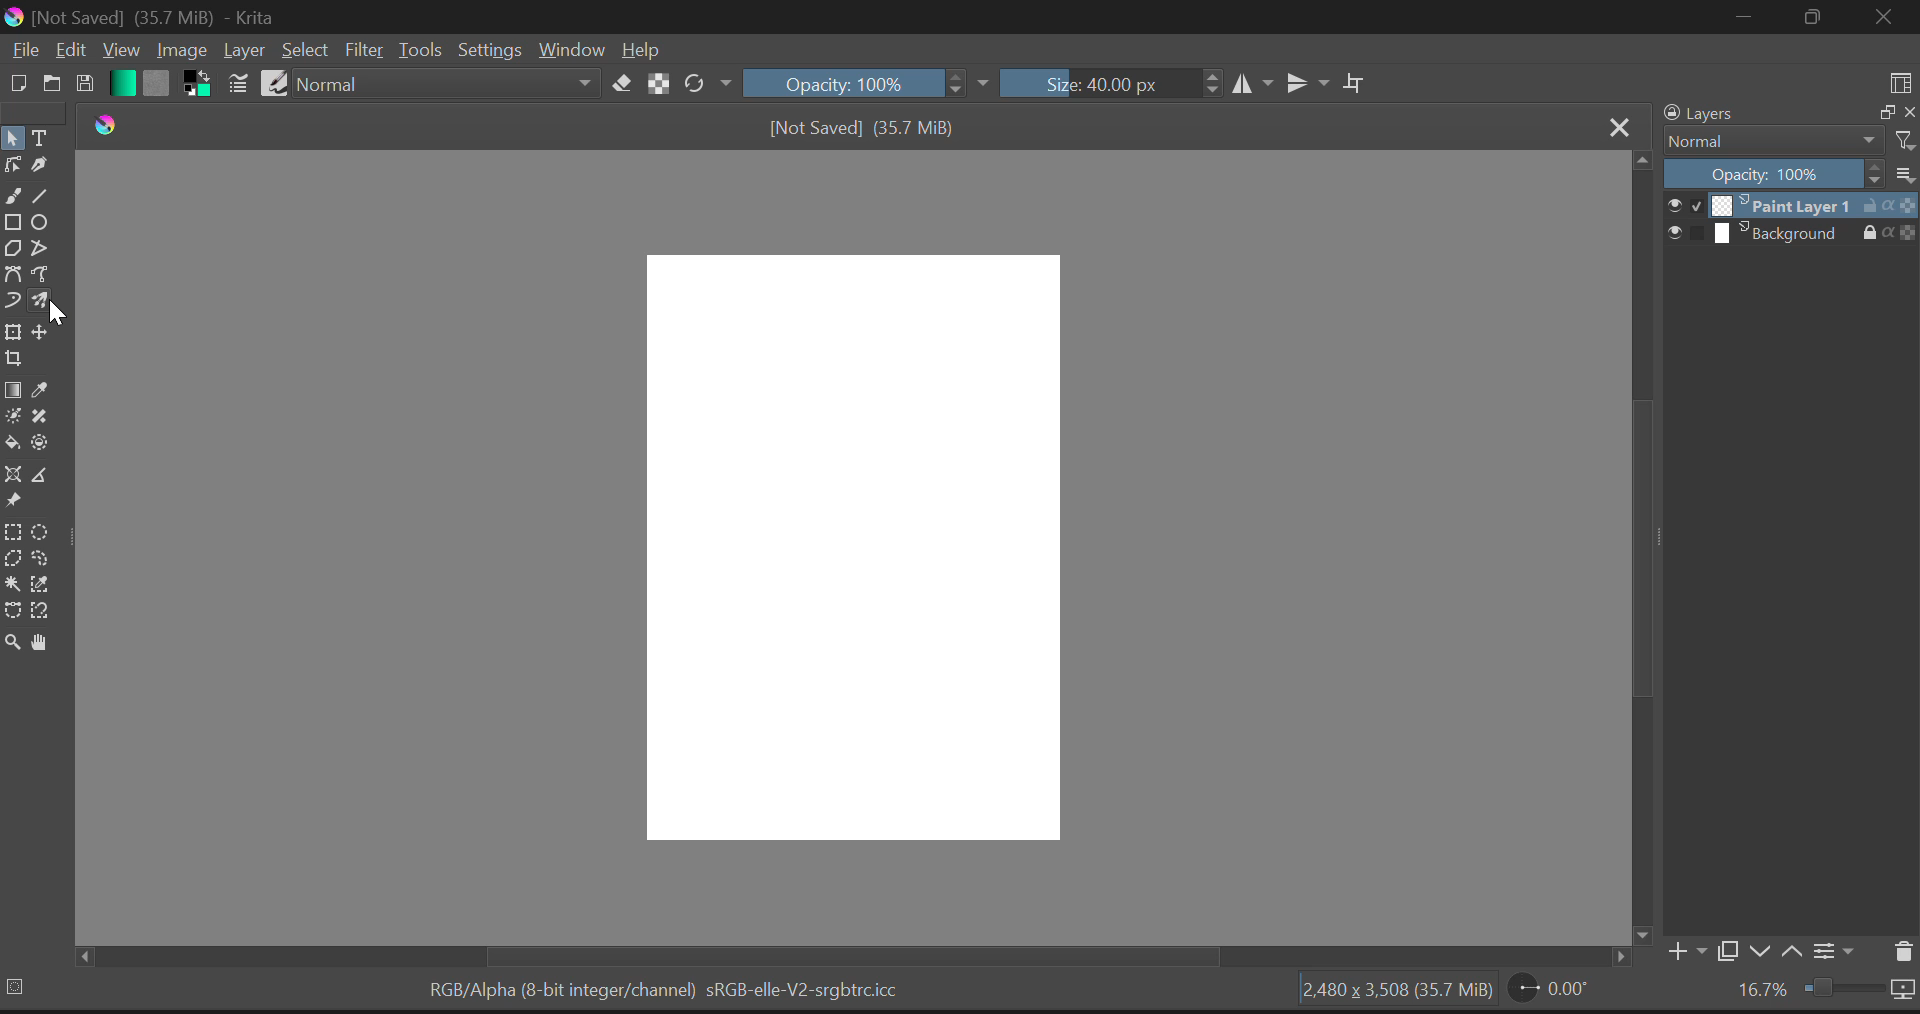  Describe the element at coordinates (48, 531) in the screenshot. I see `Circular Selection` at that location.